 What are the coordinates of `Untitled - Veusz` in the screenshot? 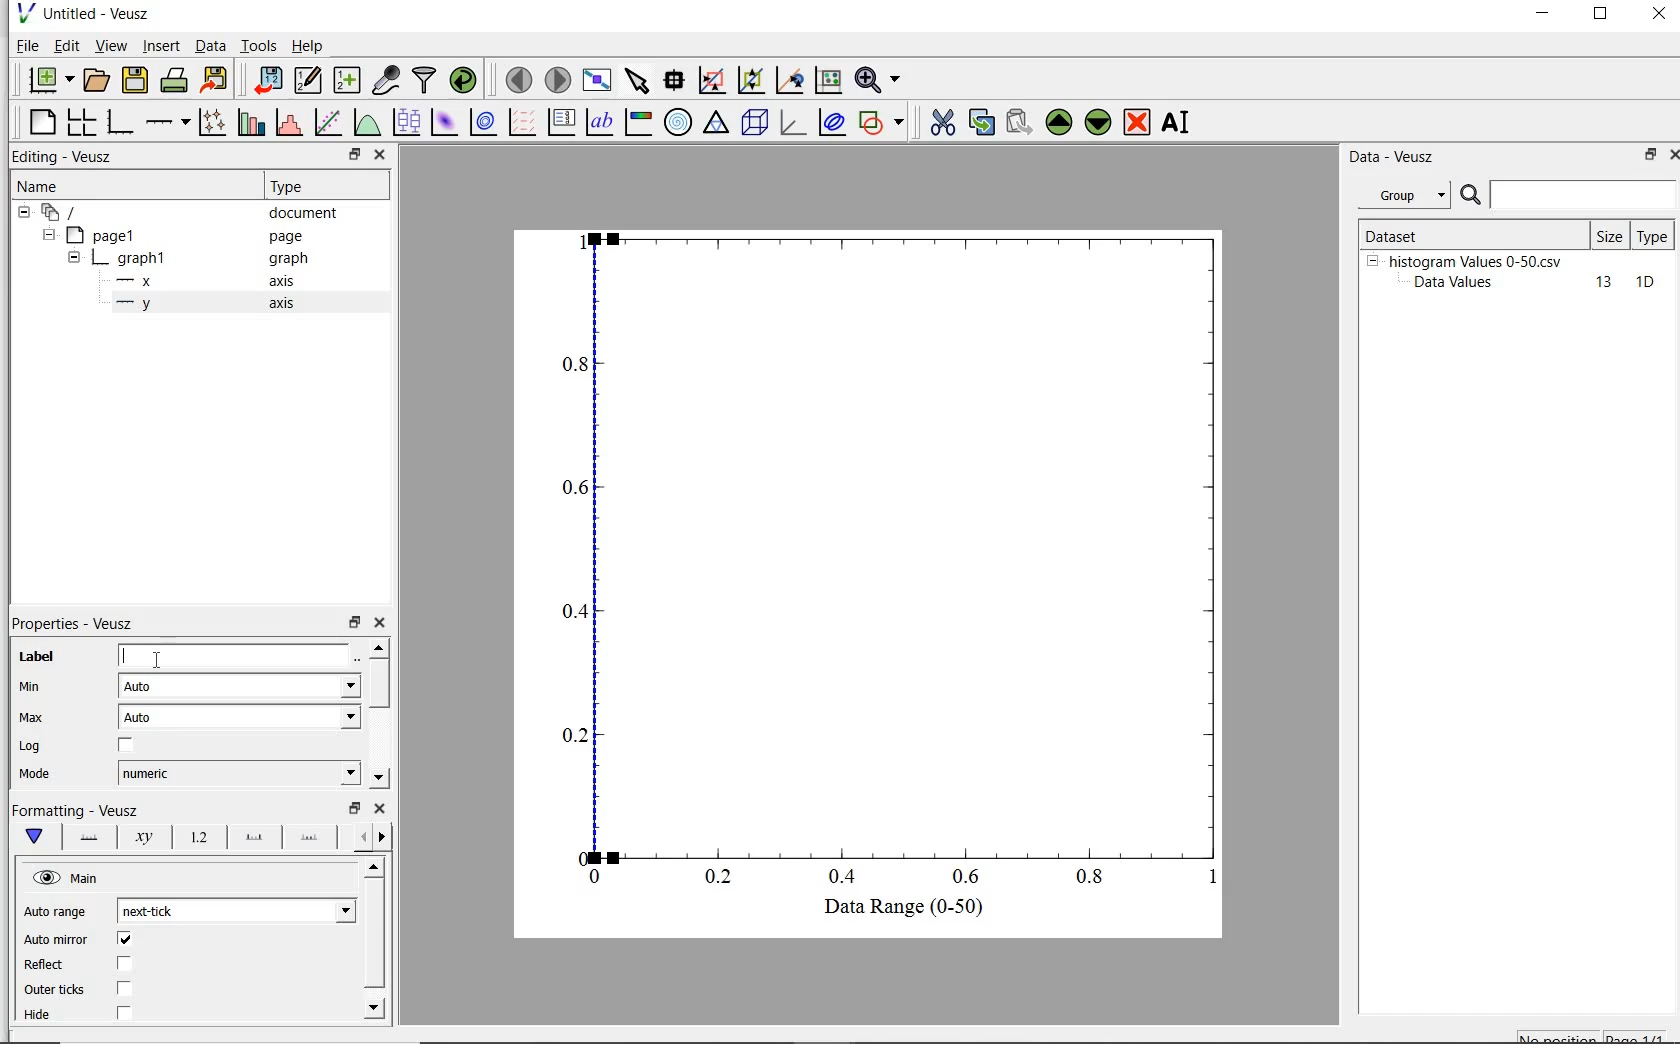 It's located at (101, 13).